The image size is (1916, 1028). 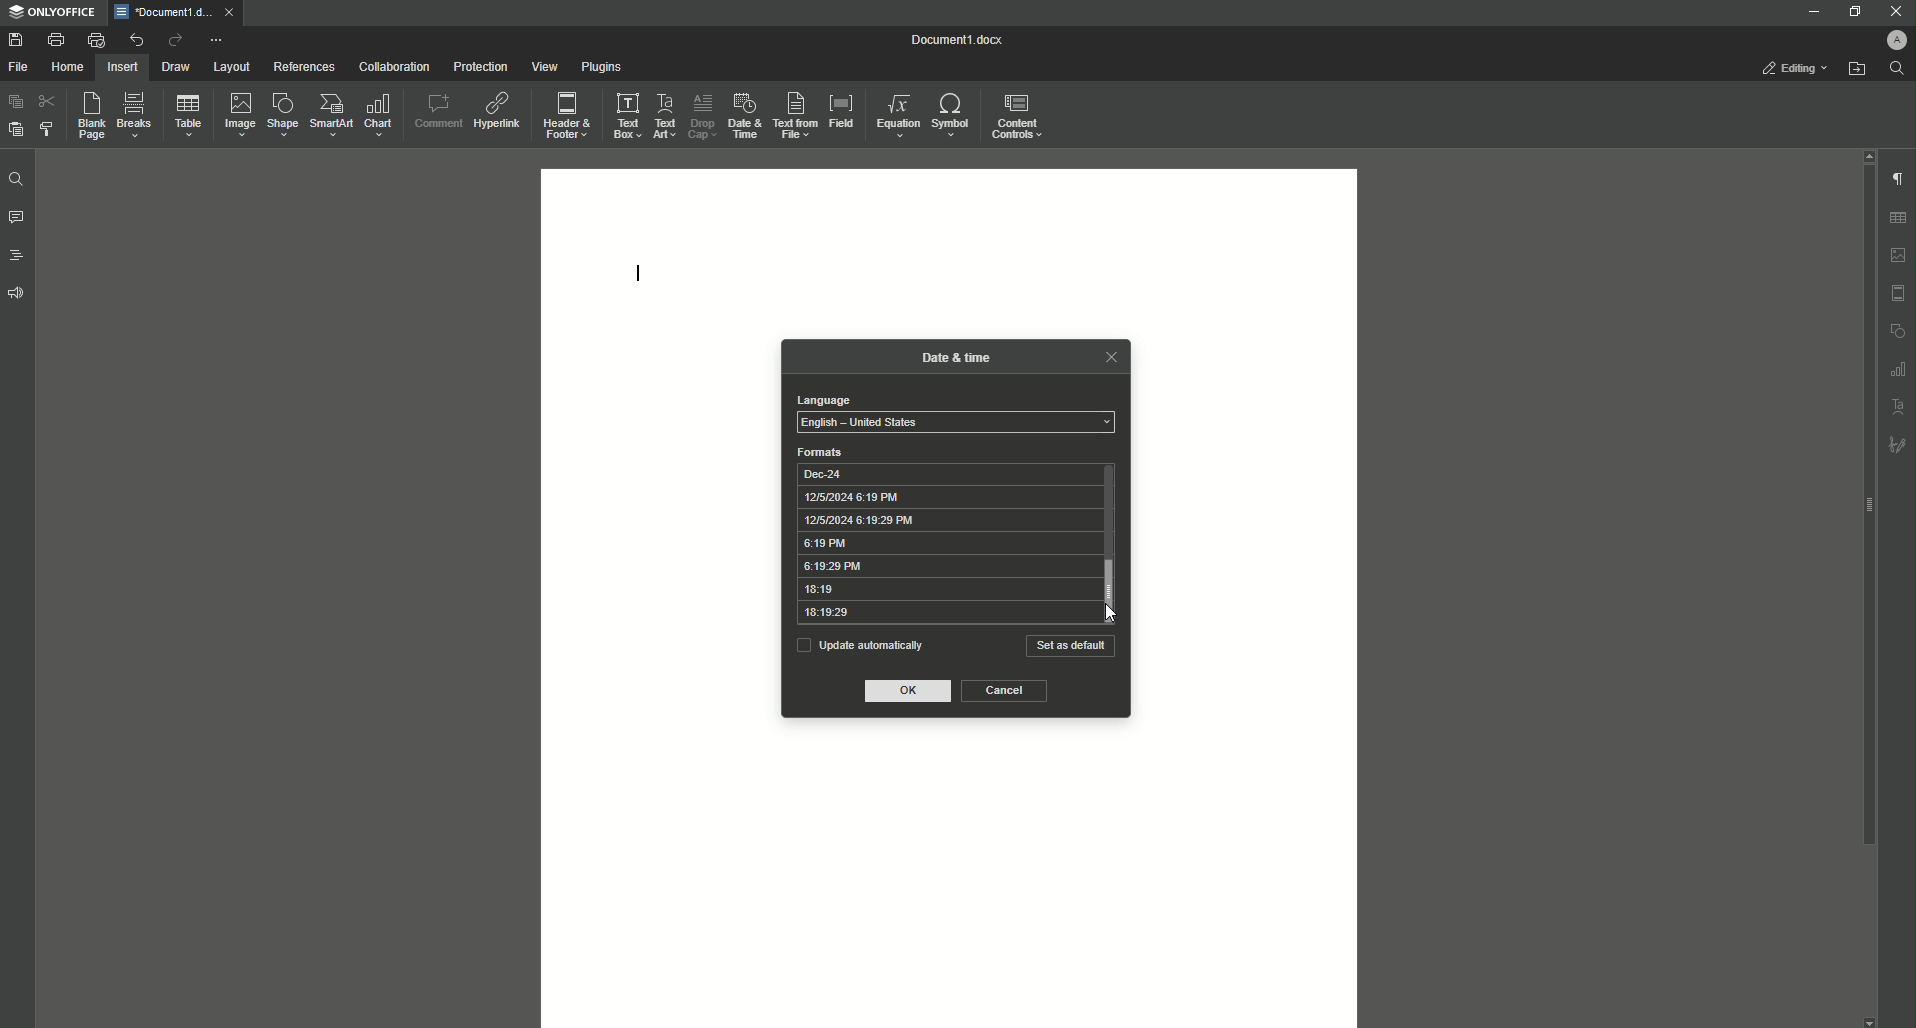 What do you see at coordinates (218, 40) in the screenshot?
I see `More options` at bounding box center [218, 40].